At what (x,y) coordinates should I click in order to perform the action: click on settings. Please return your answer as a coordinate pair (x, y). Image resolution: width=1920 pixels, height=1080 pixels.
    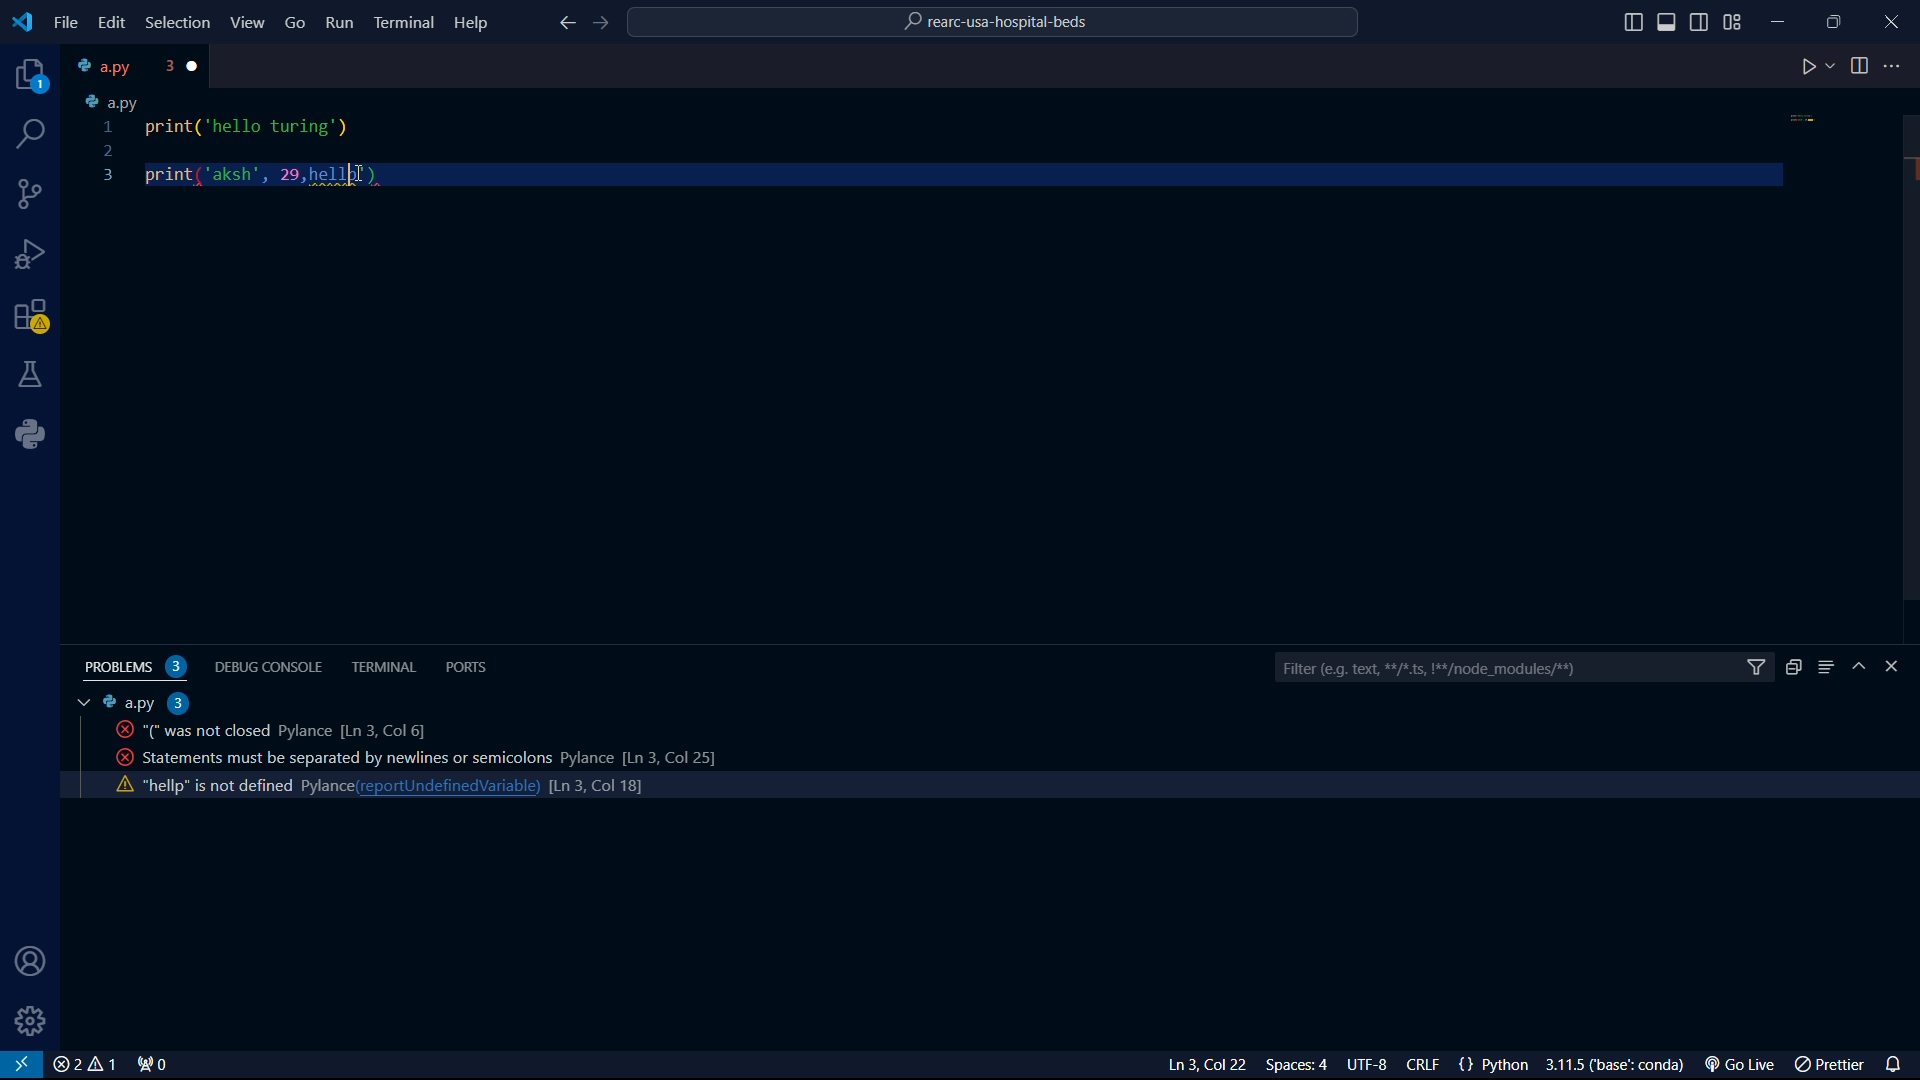
    Looking at the image, I should click on (32, 1021).